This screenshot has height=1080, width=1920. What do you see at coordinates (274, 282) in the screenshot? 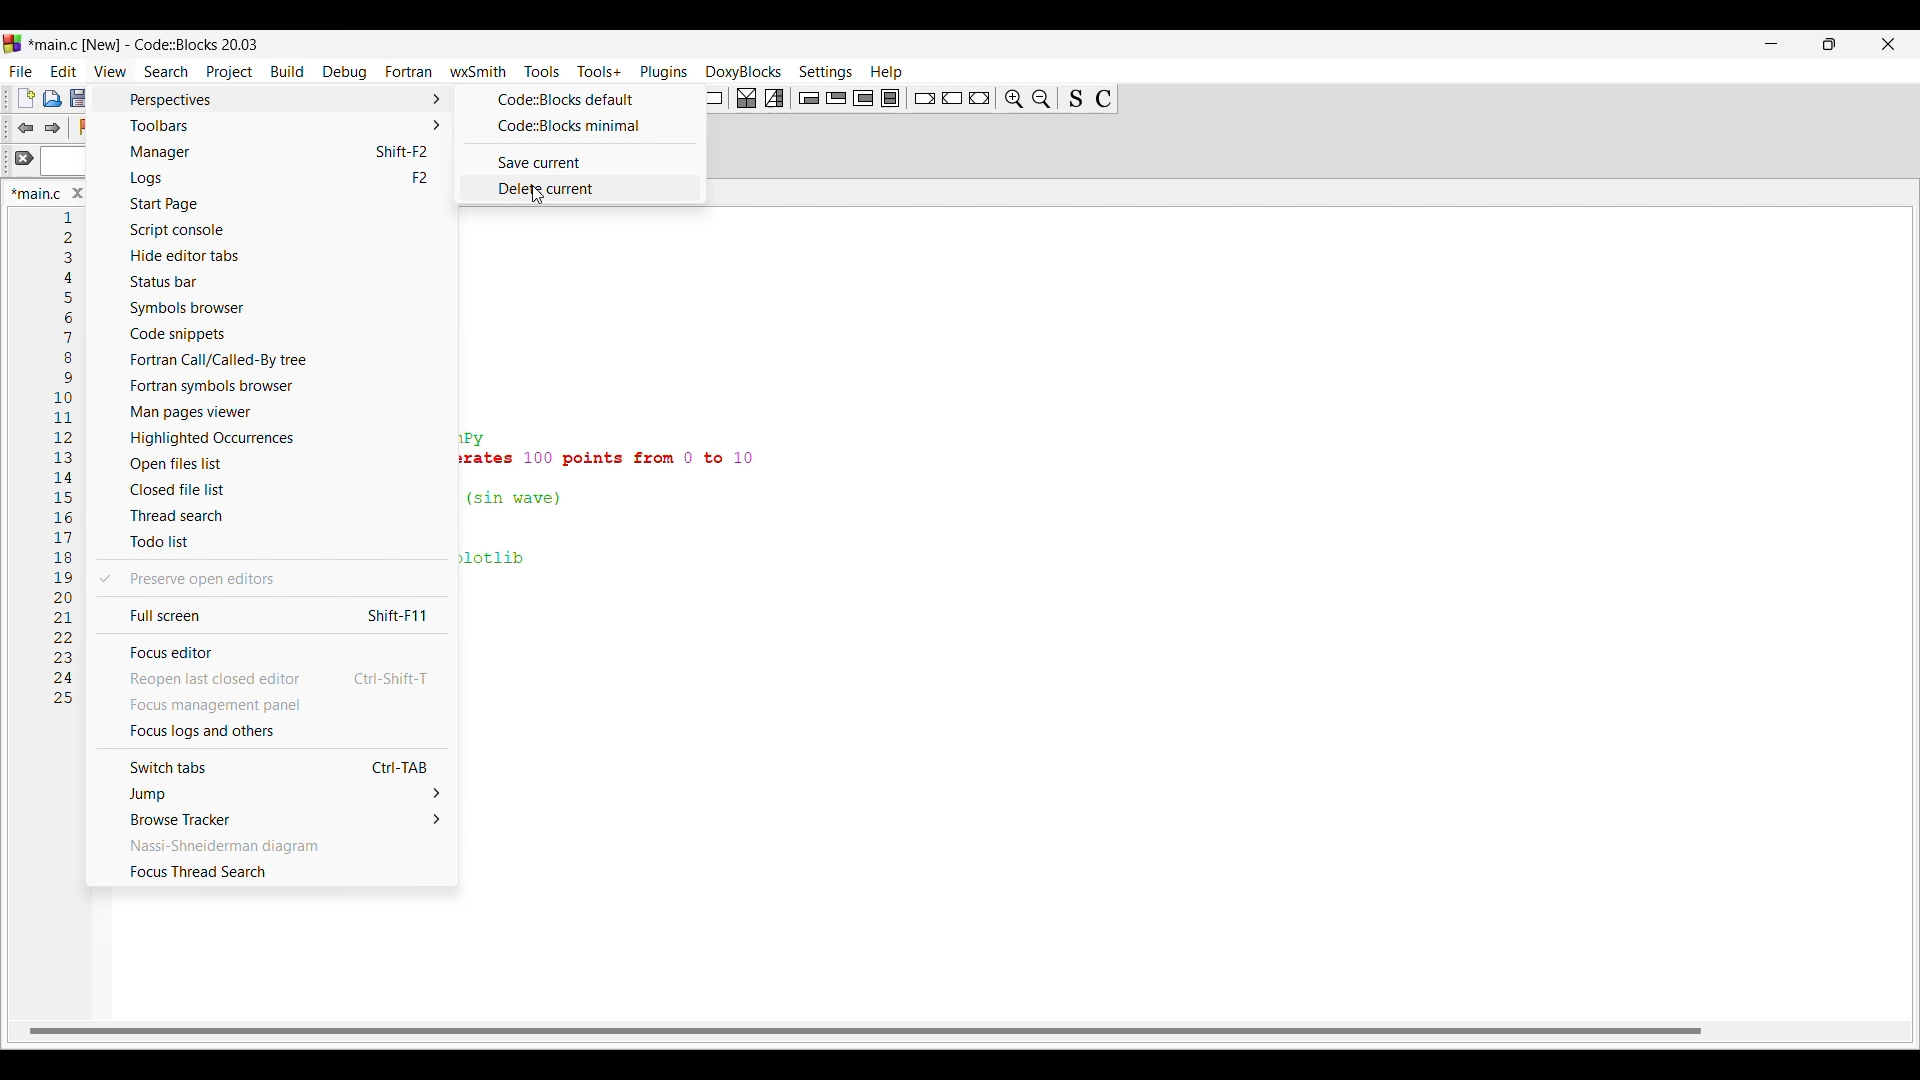
I see `Status bar` at bounding box center [274, 282].